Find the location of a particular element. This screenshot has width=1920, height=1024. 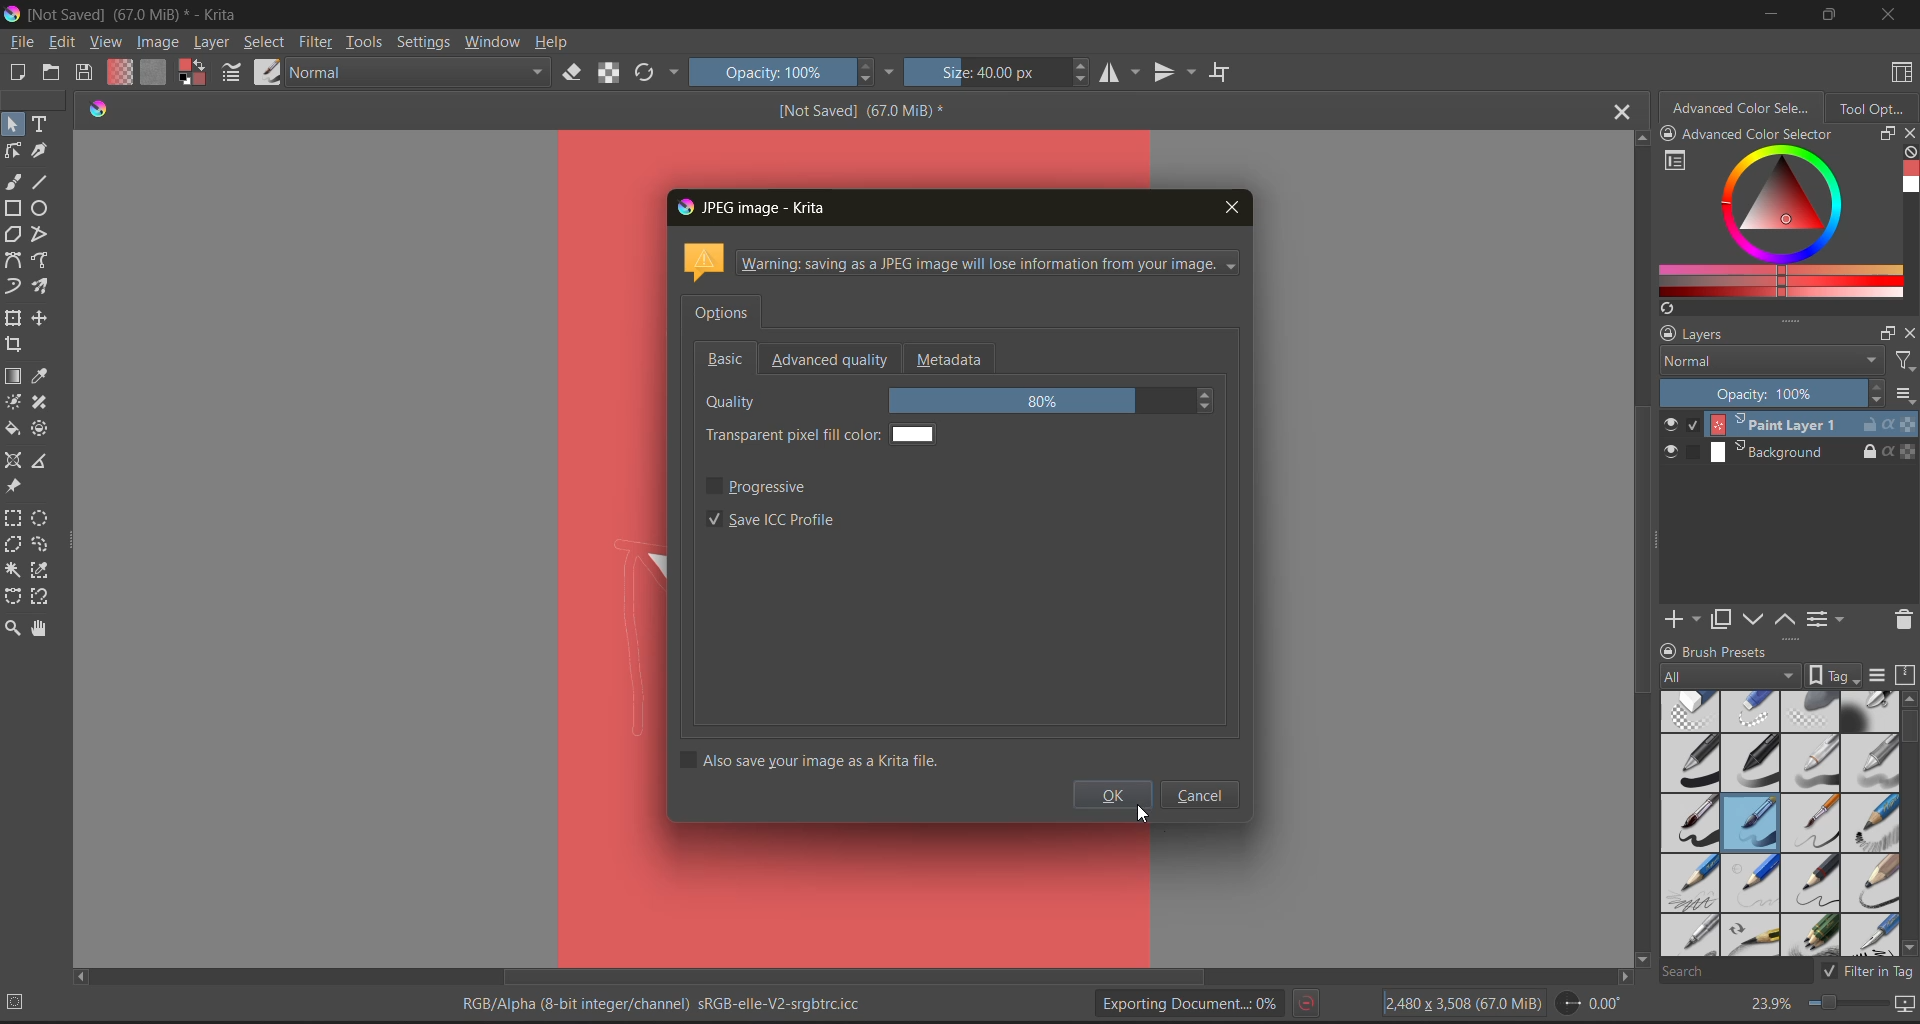

tools is located at coordinates (13, 151).